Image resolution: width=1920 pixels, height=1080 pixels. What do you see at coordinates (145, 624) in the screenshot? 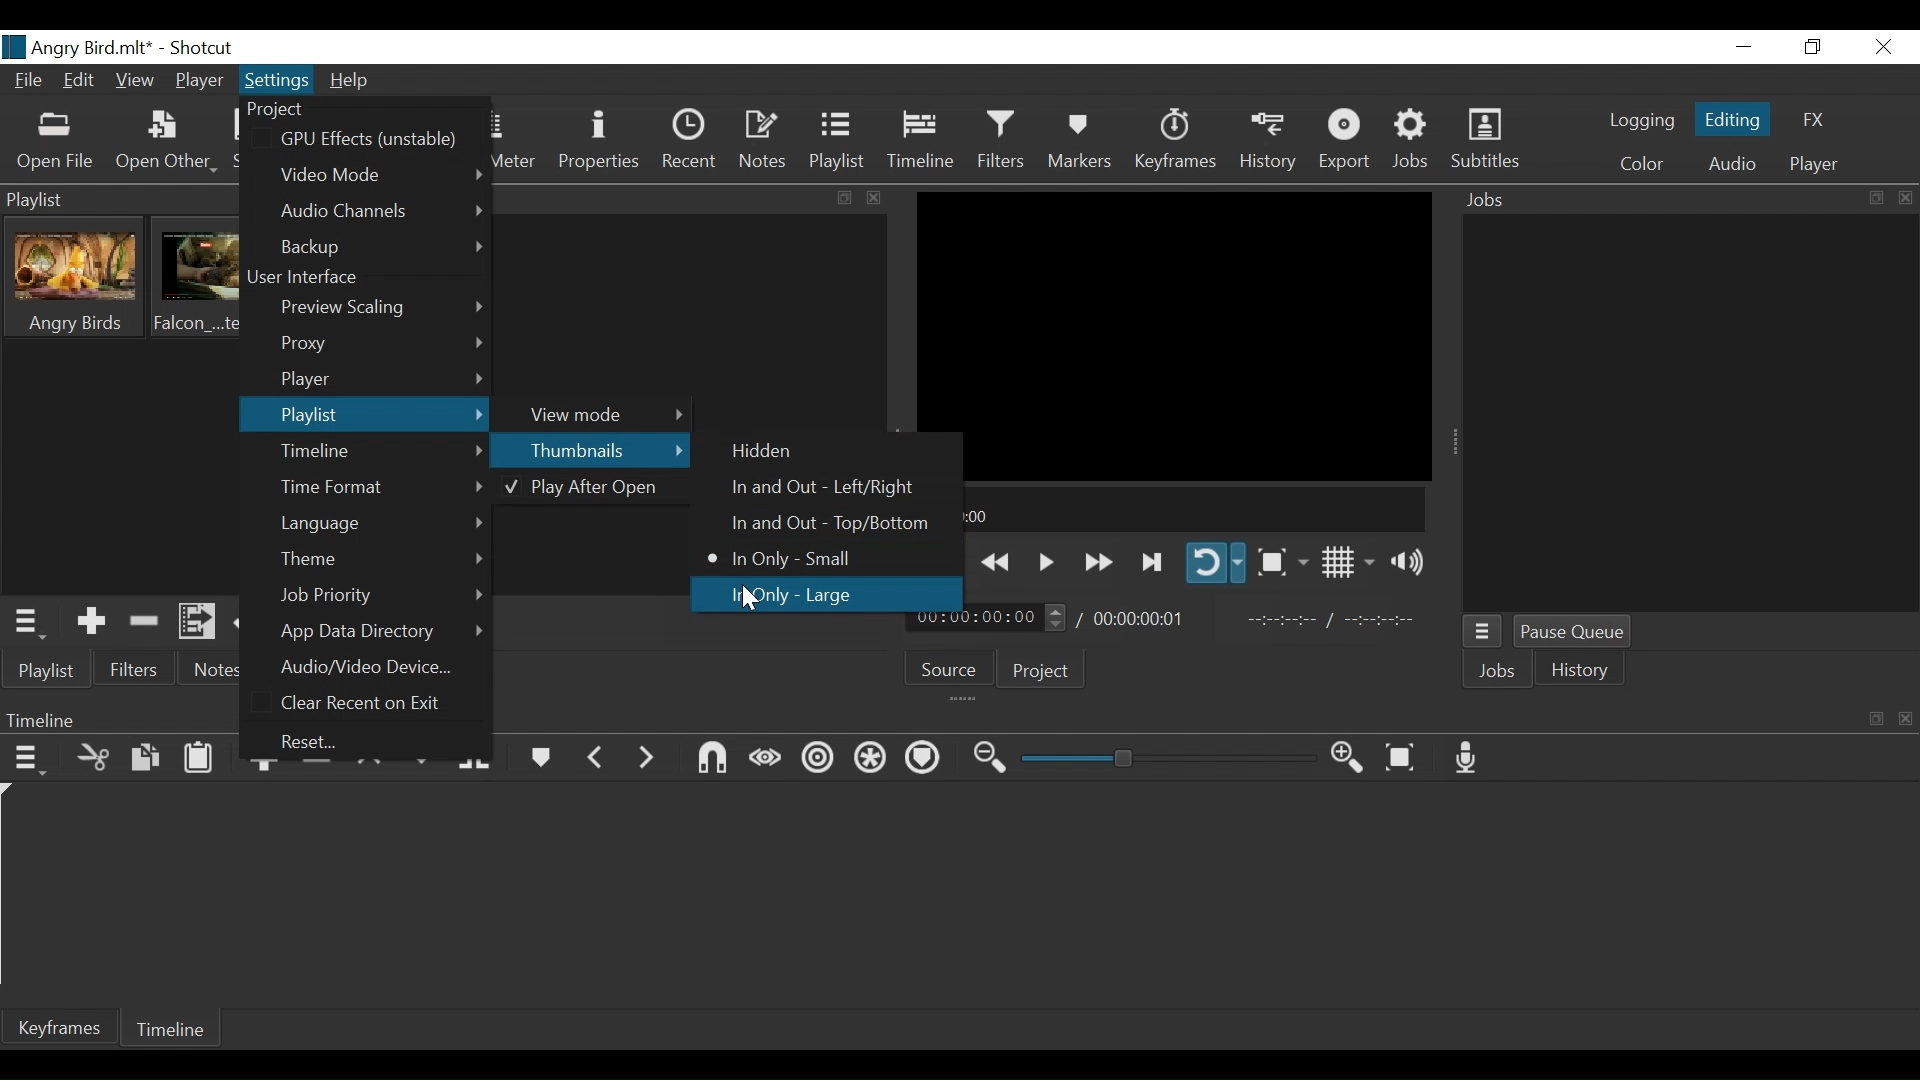
I see `Remove cut` at bounding box center [145, 624].